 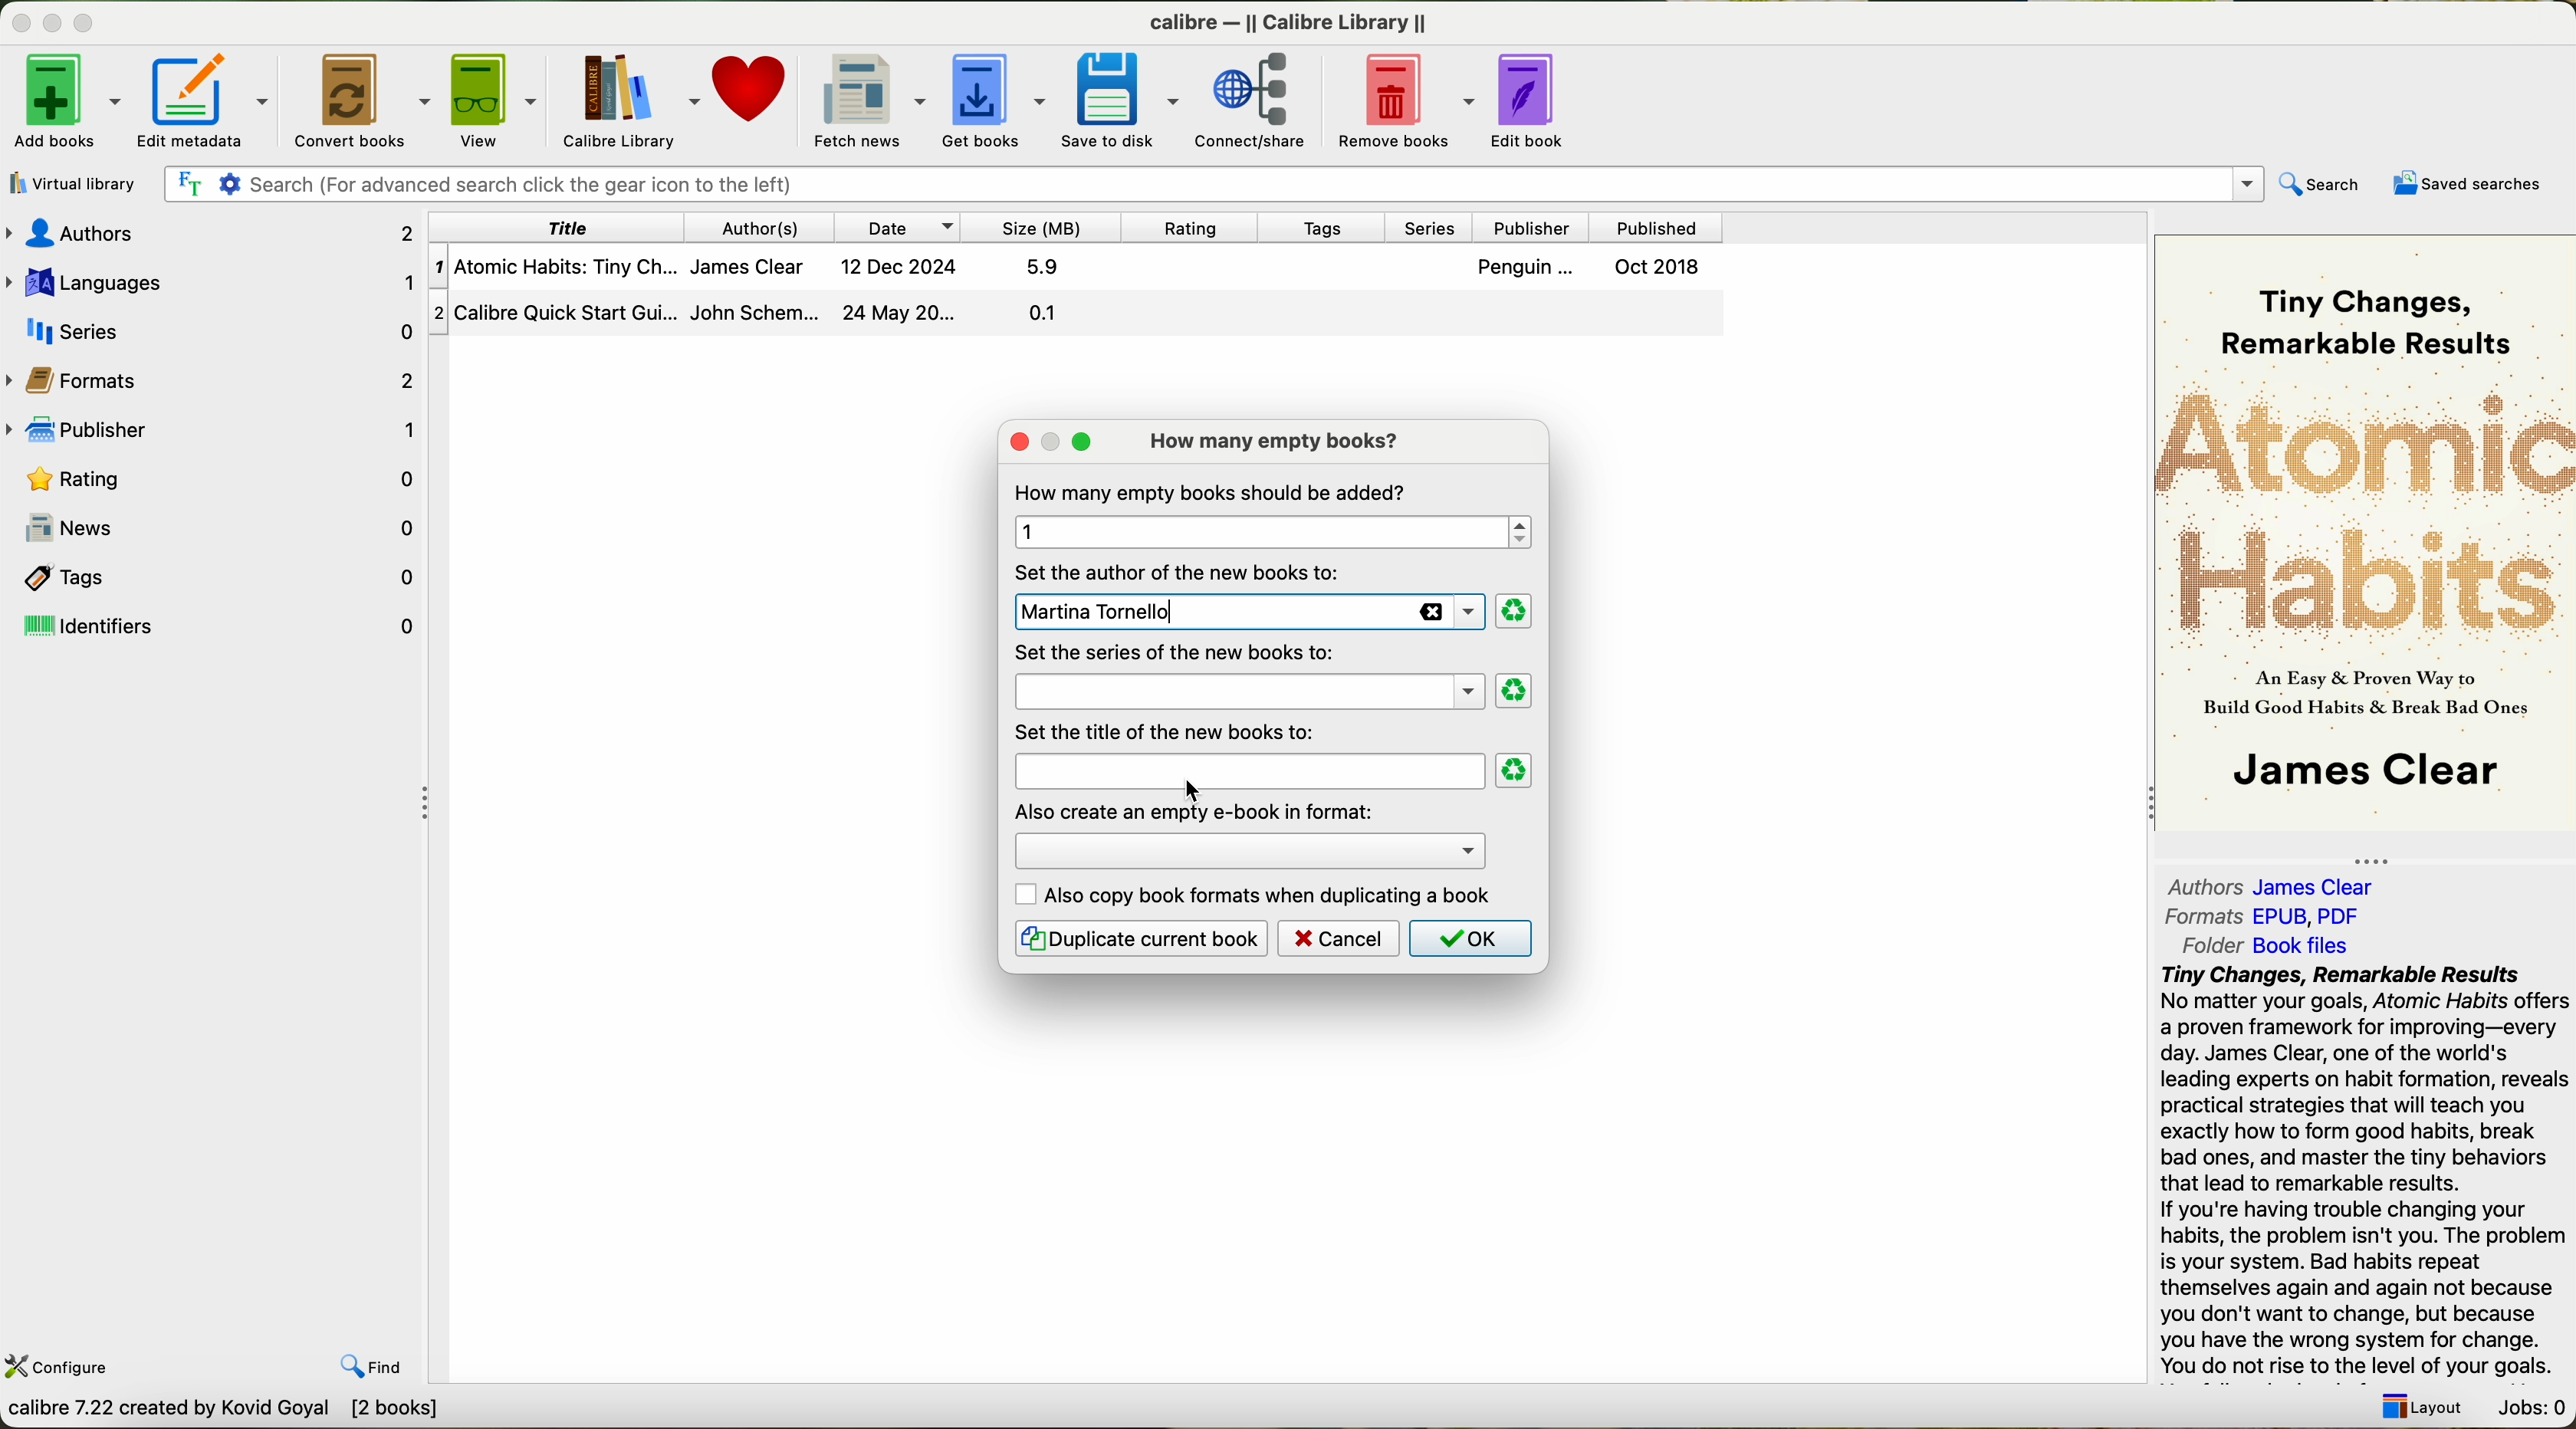 I want to click on also create and empy ebook in format, so click(x=1196, y=810).